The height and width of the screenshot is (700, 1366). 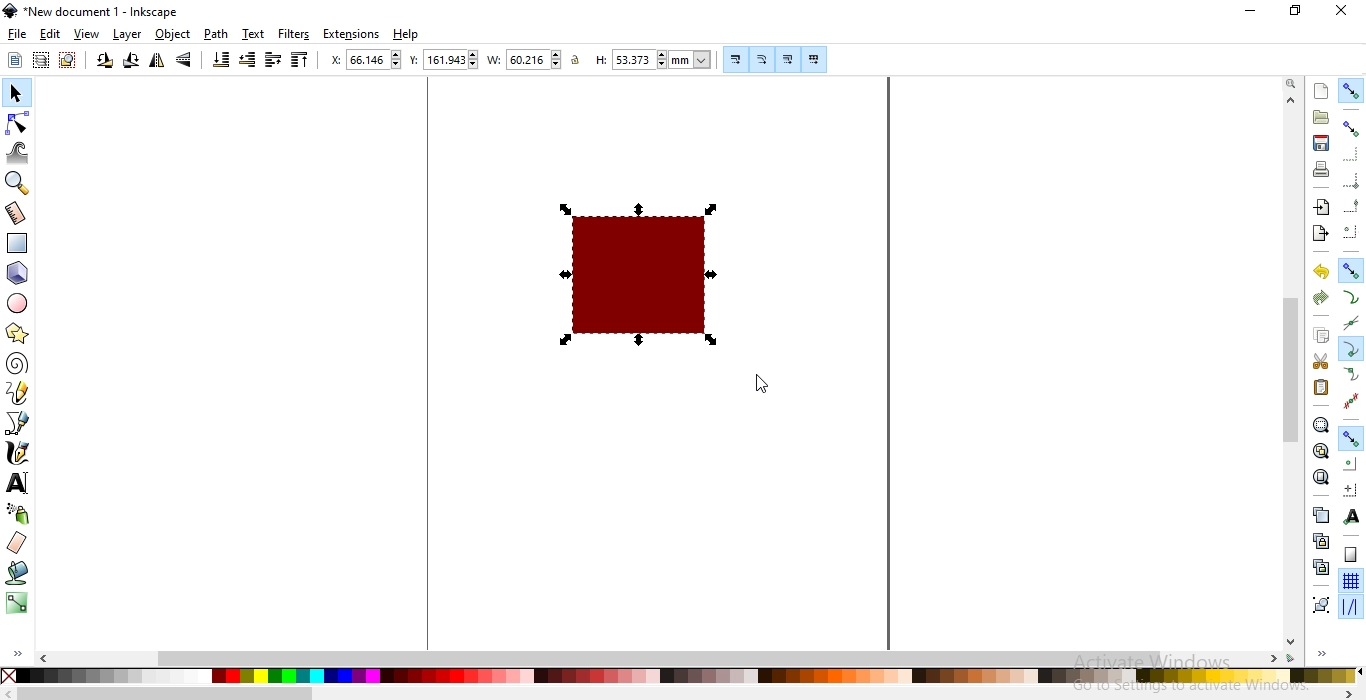 What do you see at coordinates (1319, 451) in the screenshot?
I see `zoom to fit drawing` at bounding box center [1319, 451].